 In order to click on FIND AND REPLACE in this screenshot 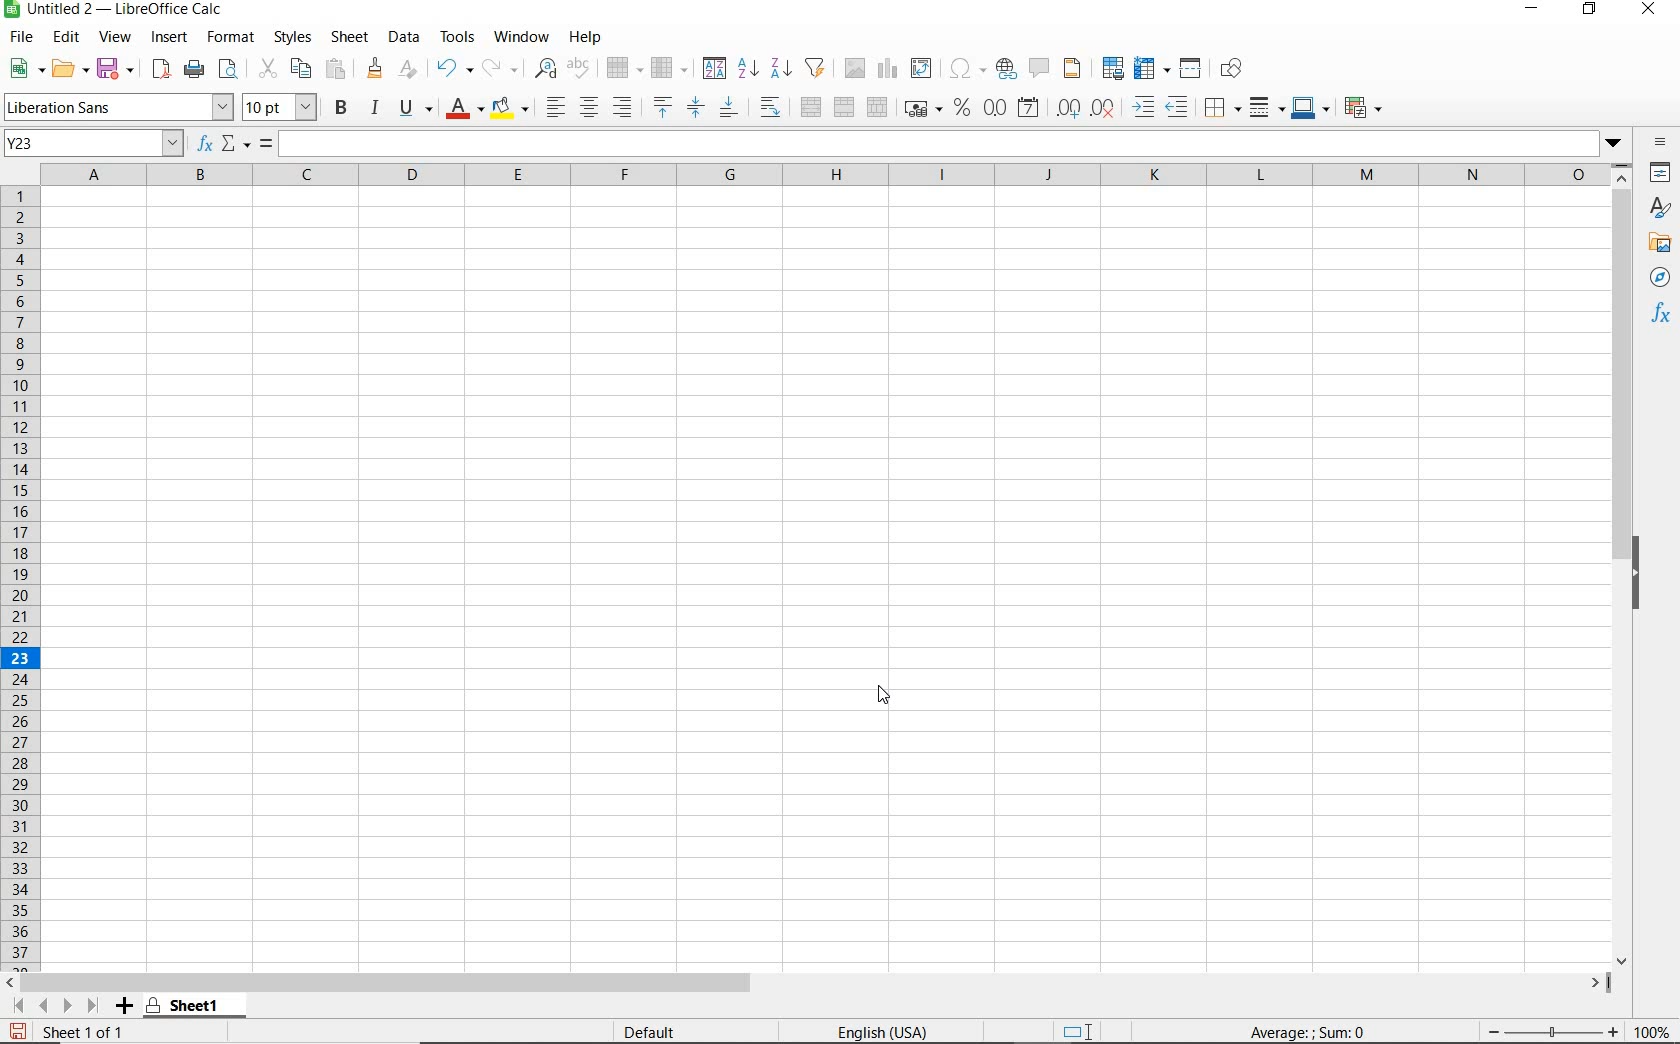, I will do `click(547, 67)`.